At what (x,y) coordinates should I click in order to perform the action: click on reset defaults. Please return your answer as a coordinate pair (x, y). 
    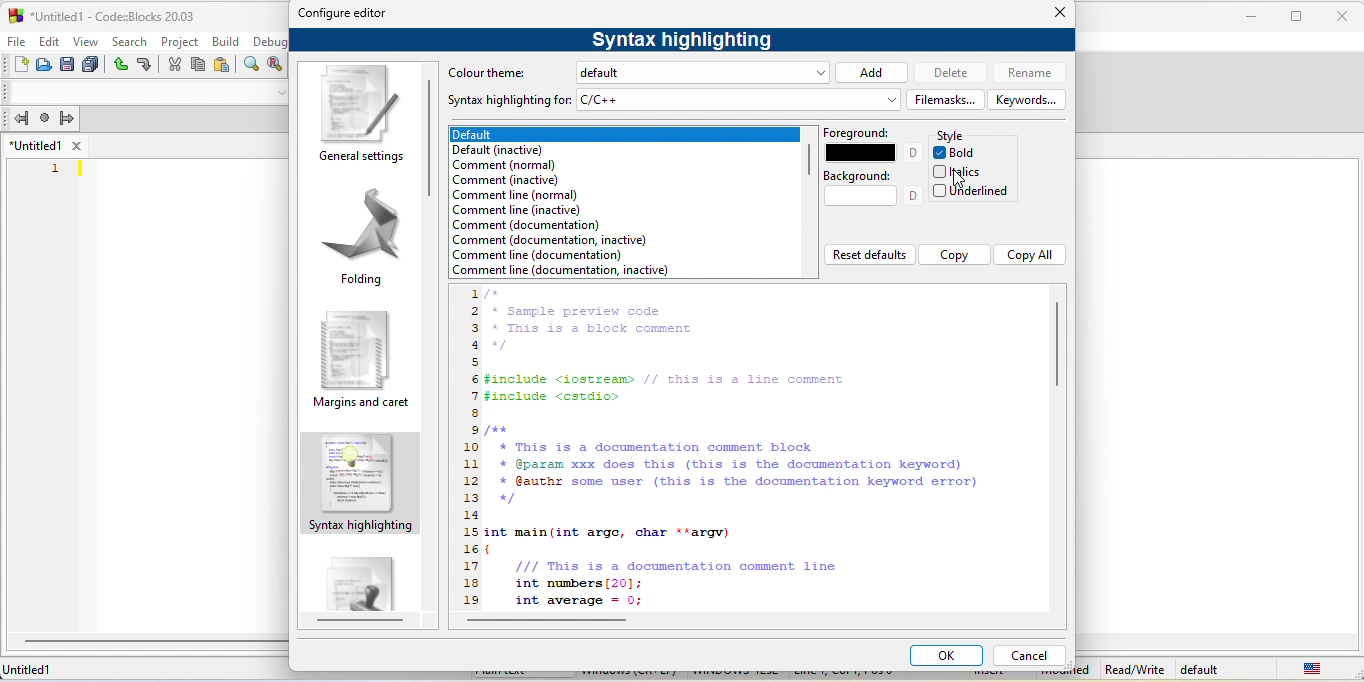
    Looking at the image, I should click on (869, 253).